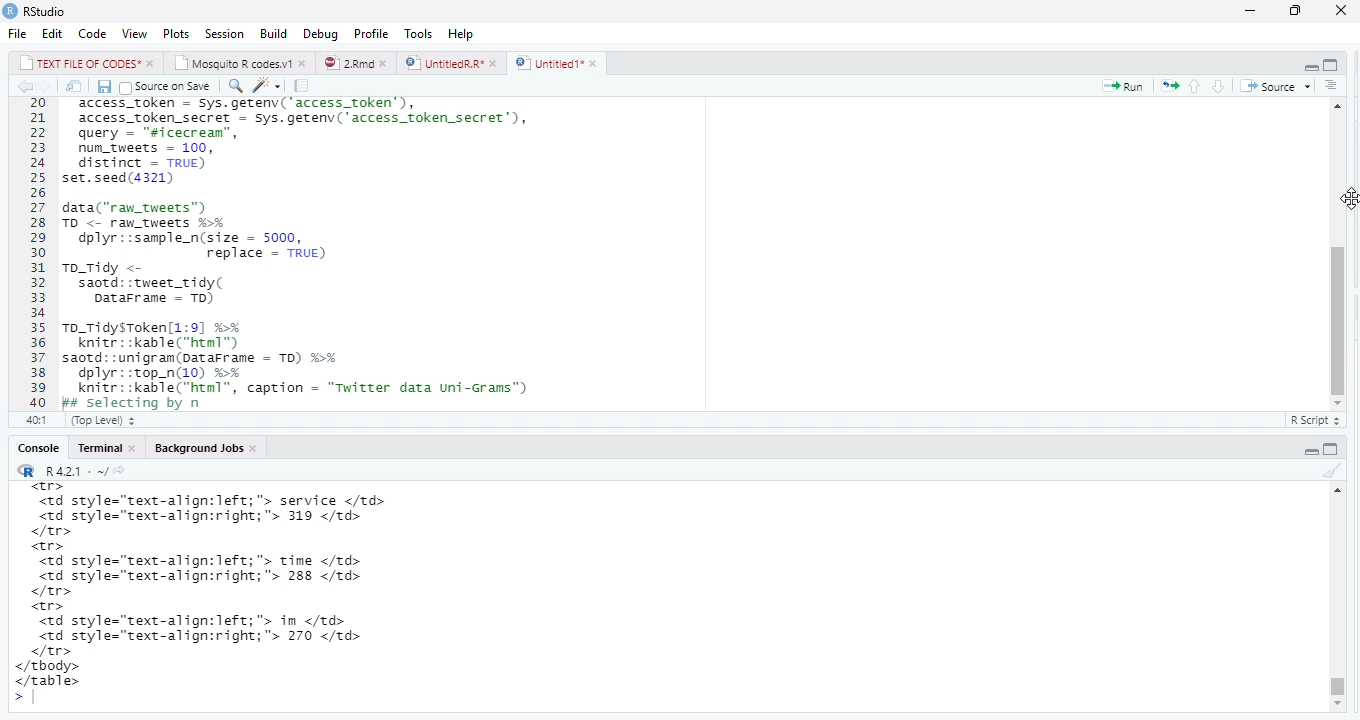 The width and height of the screenshot is (1360, 720). I want to click on Edit, so click(51, 31).